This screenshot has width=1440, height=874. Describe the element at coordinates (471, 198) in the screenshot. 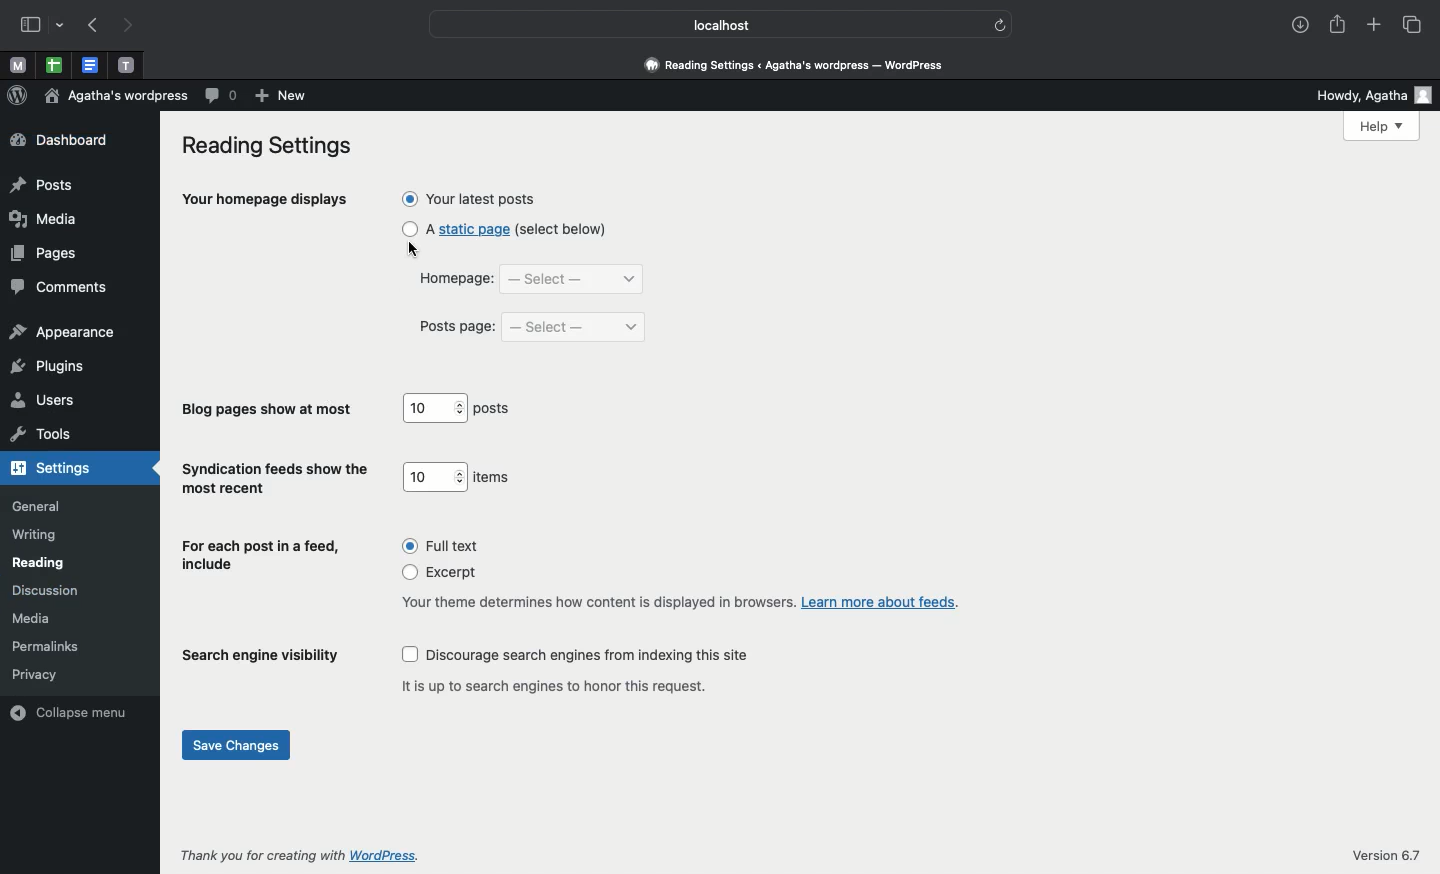

I see `Your latest posts ` at that location.